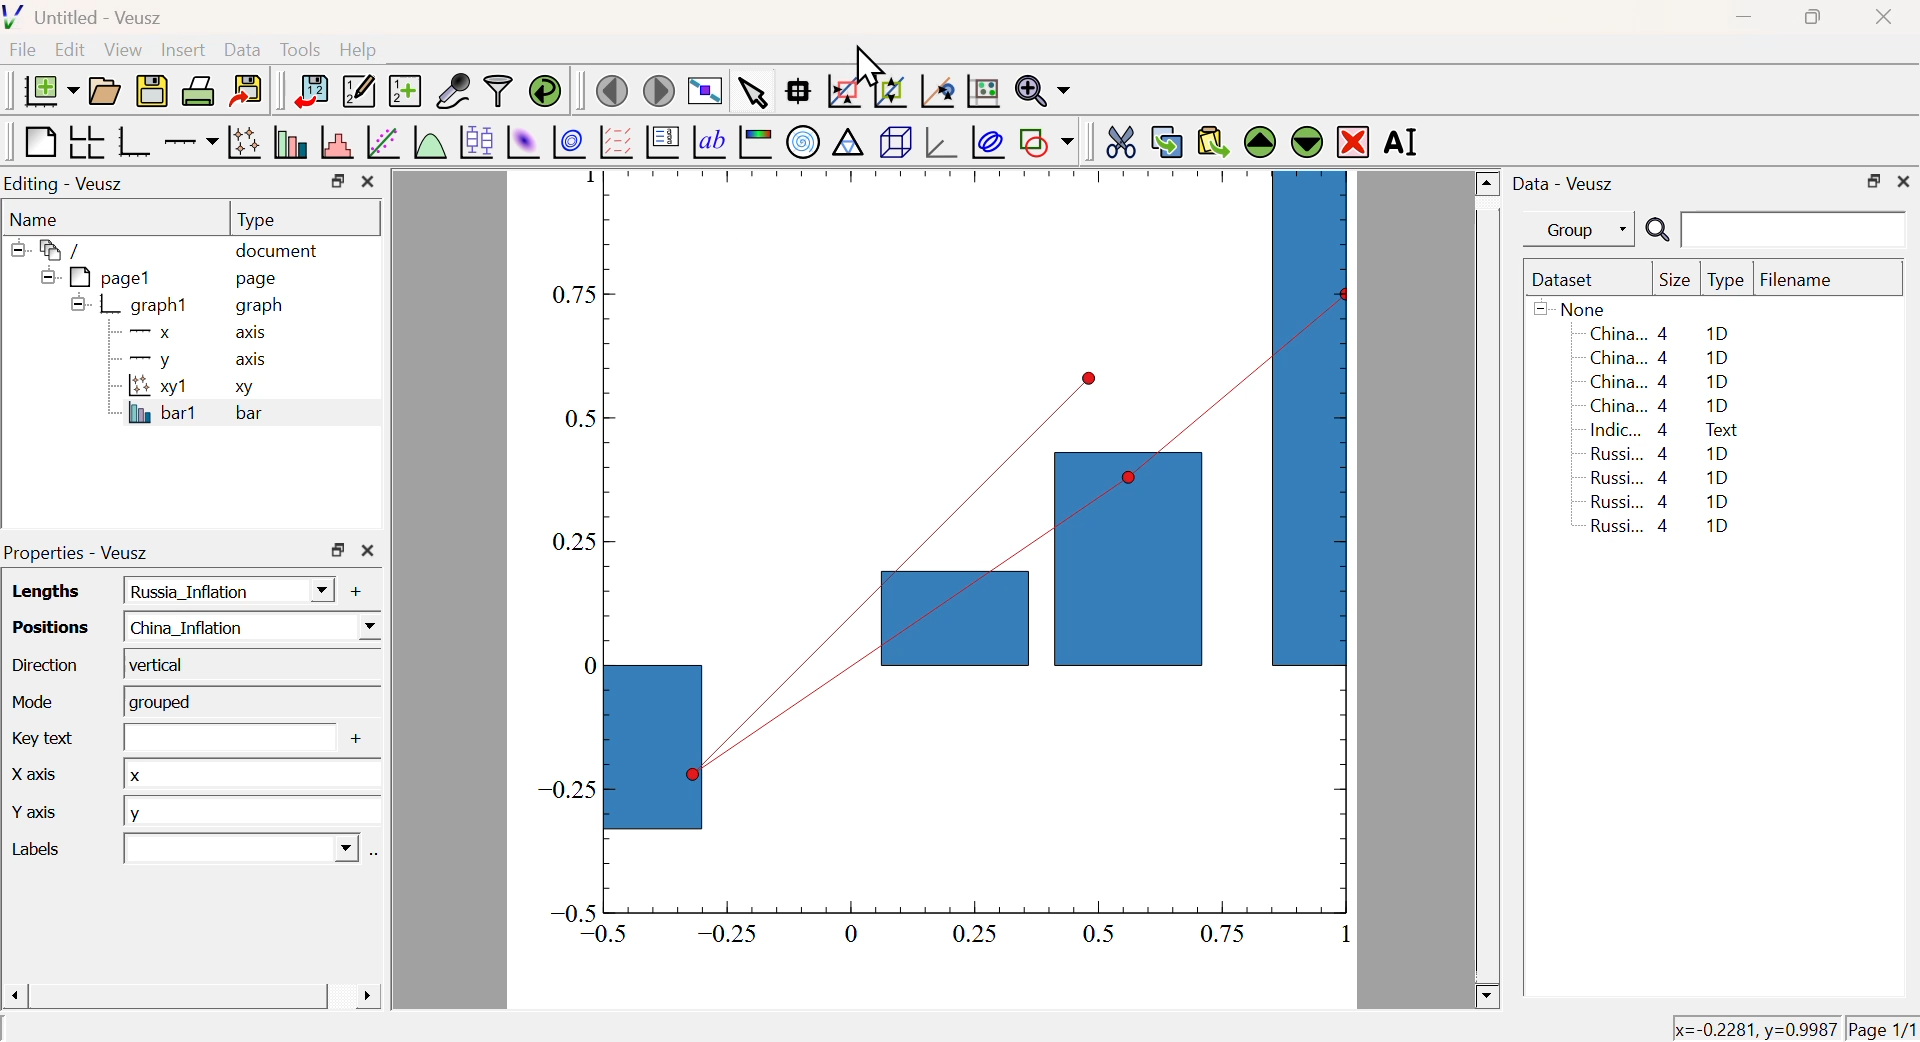 The image size is (1920, 1042). What do you see at coordinates (1791, 1028) in the screenshot?
I see `No position` at bounding box center [1791, 1028].